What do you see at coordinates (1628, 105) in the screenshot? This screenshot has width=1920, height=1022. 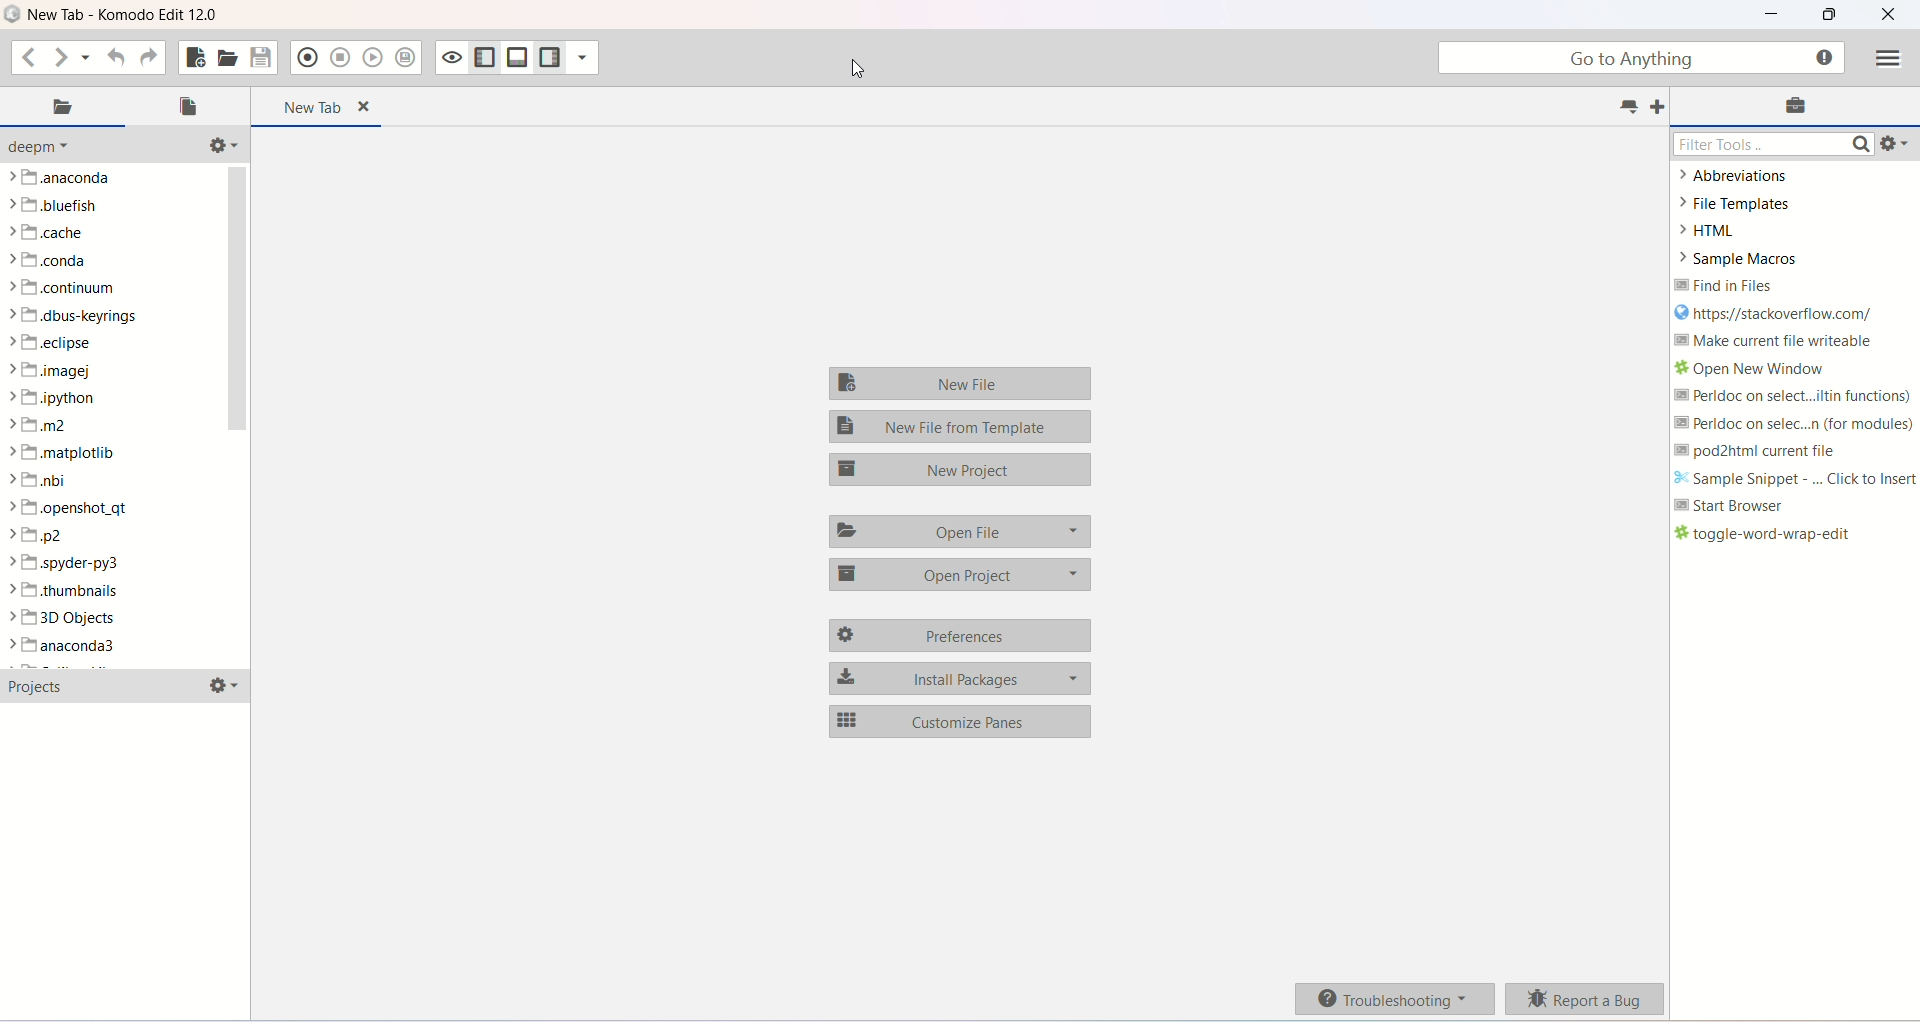 I see `list tabs` at bounding box center [1628, 105].